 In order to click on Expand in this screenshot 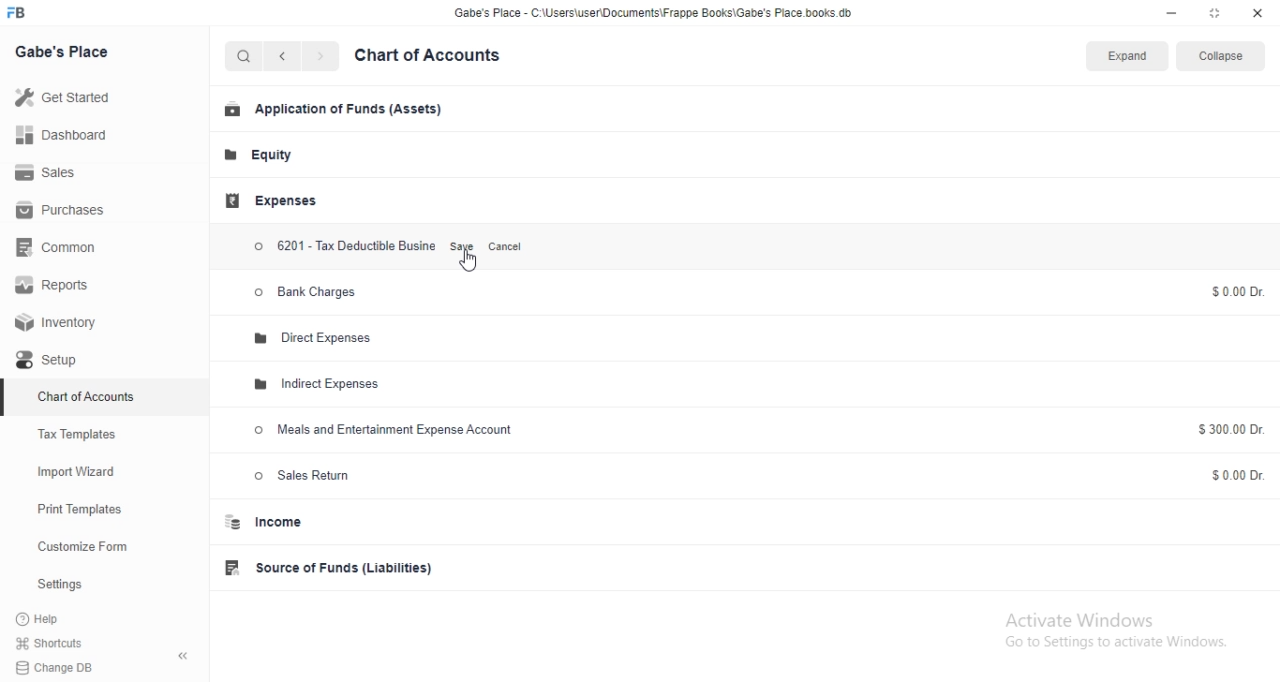, I will do `click(1126, 58)`.